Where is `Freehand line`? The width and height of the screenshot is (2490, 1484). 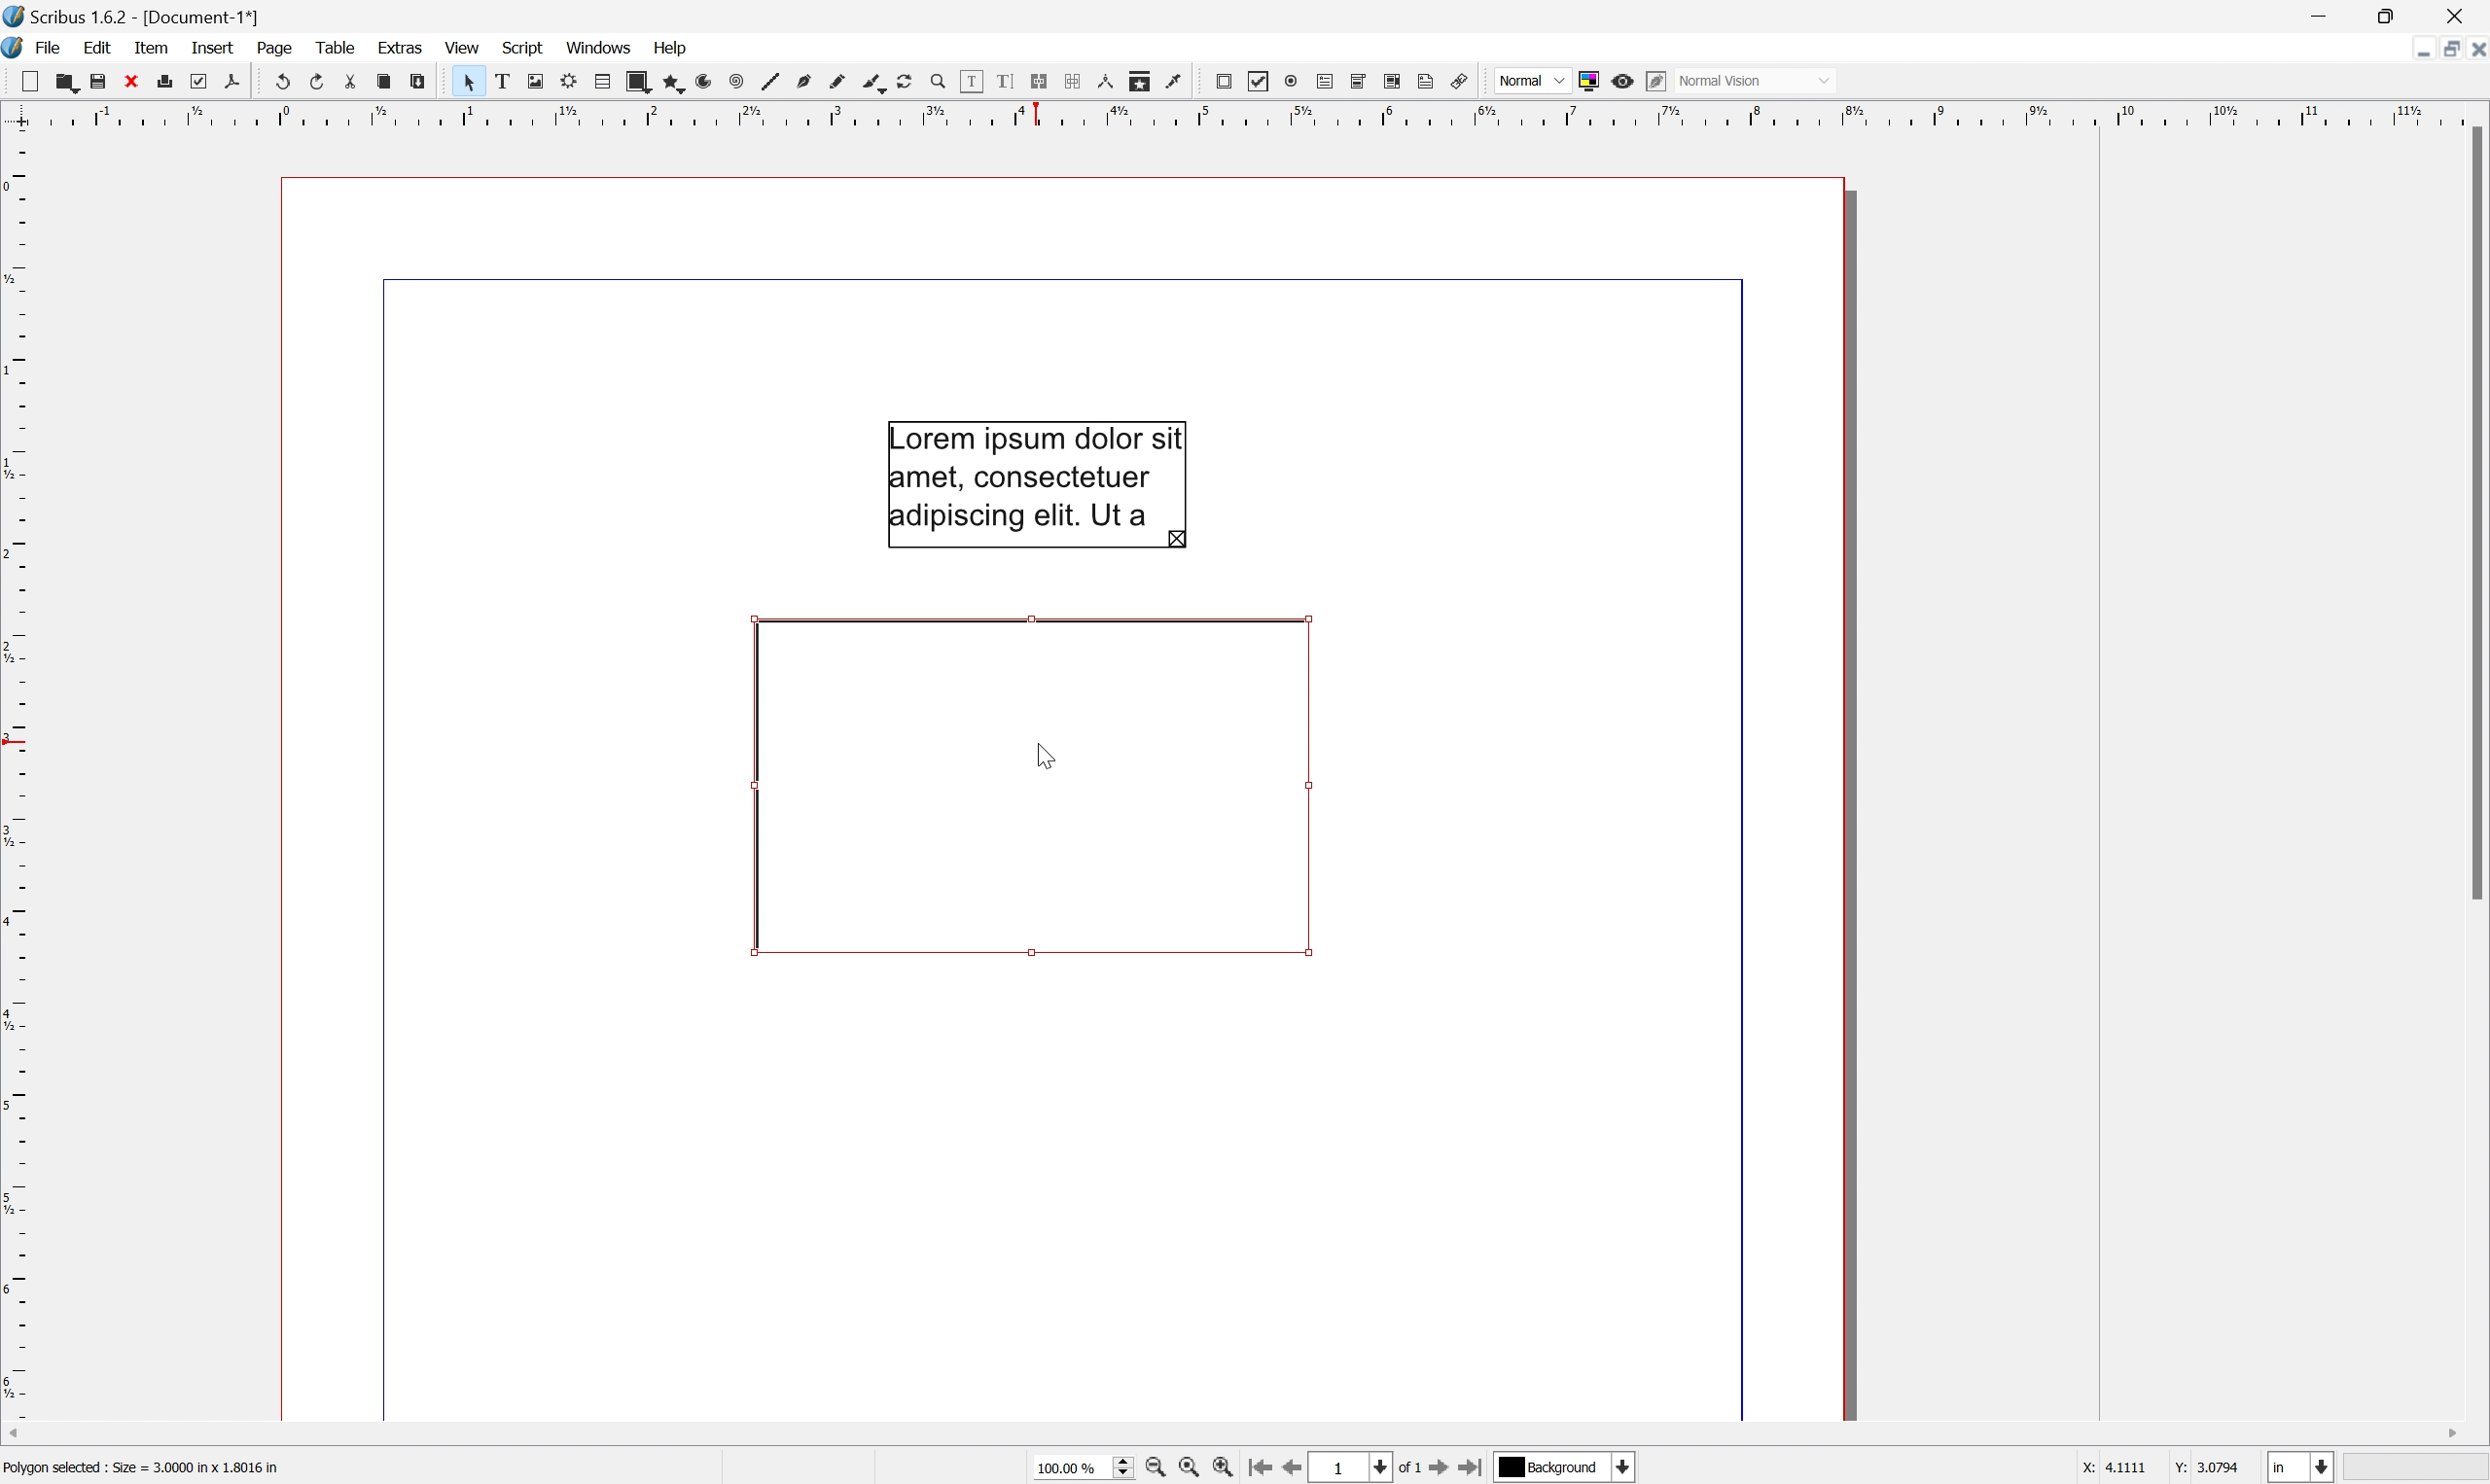 Freehand line is located at coordinates (836, 84).